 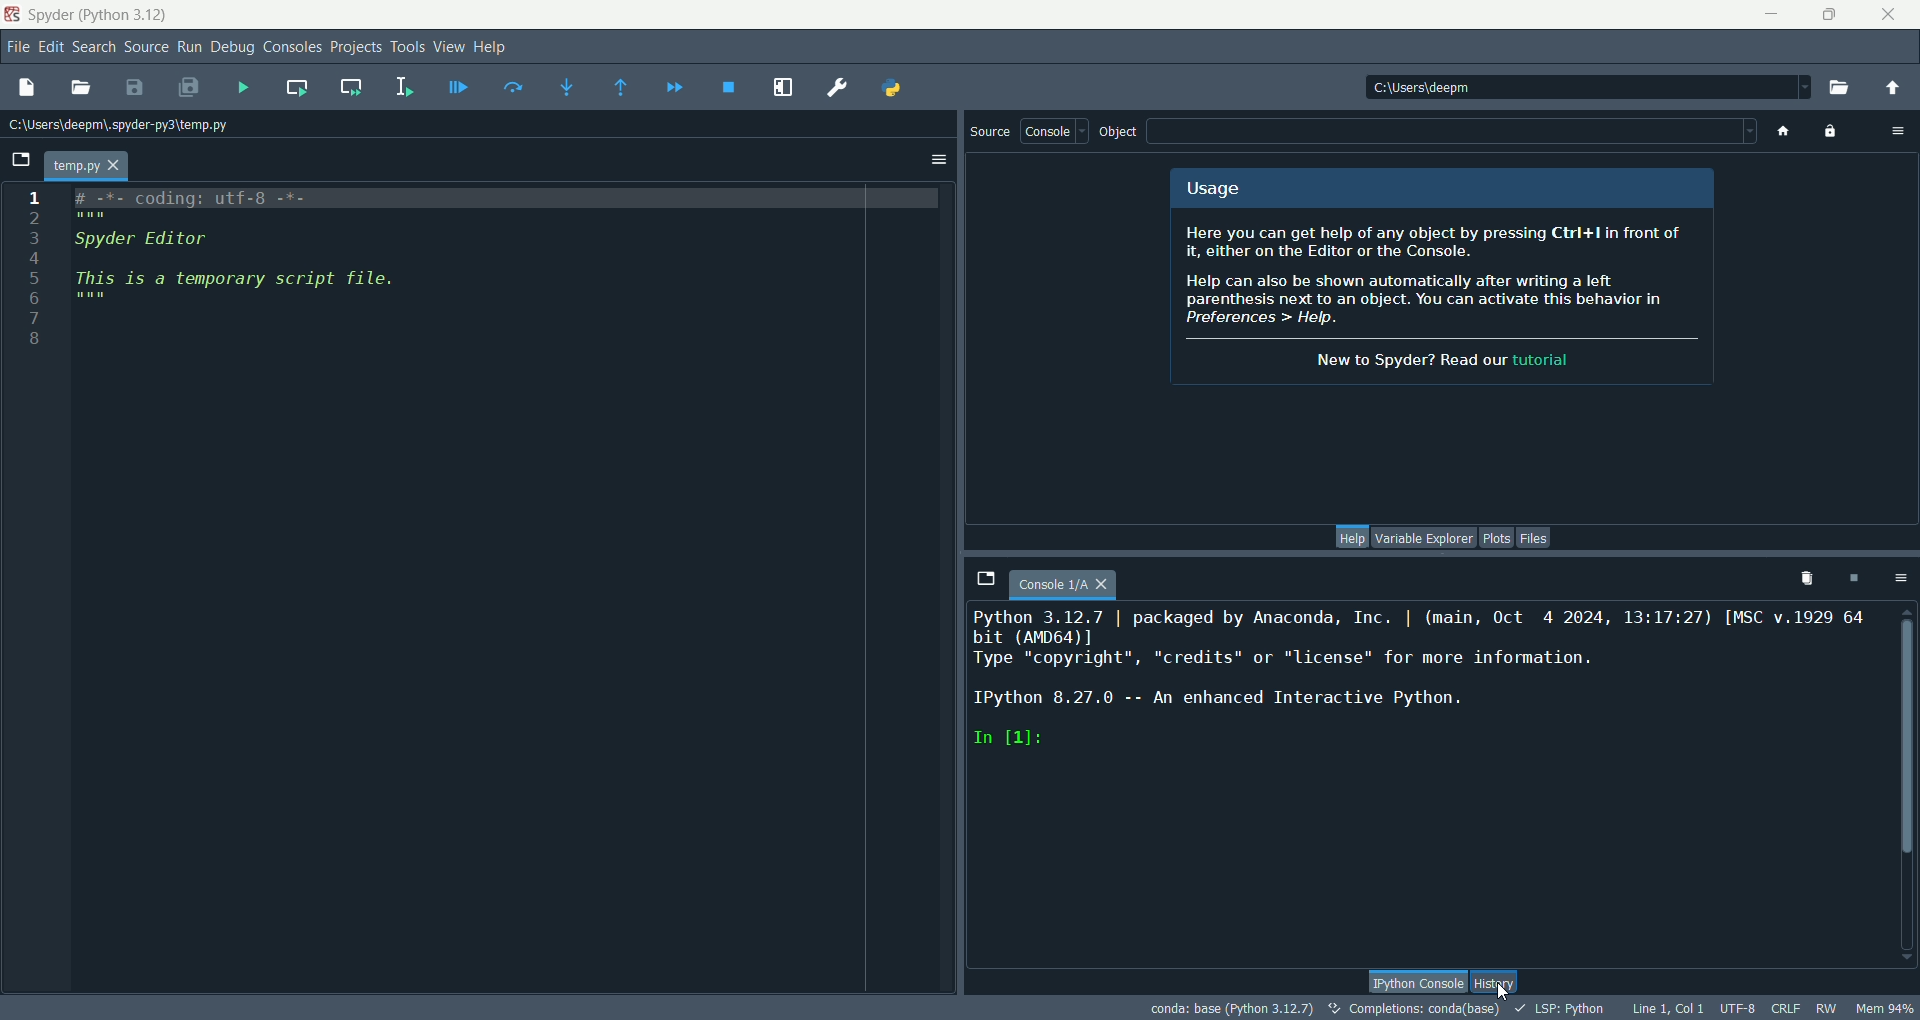 I want to click on edit, so click(x=51, y=48).